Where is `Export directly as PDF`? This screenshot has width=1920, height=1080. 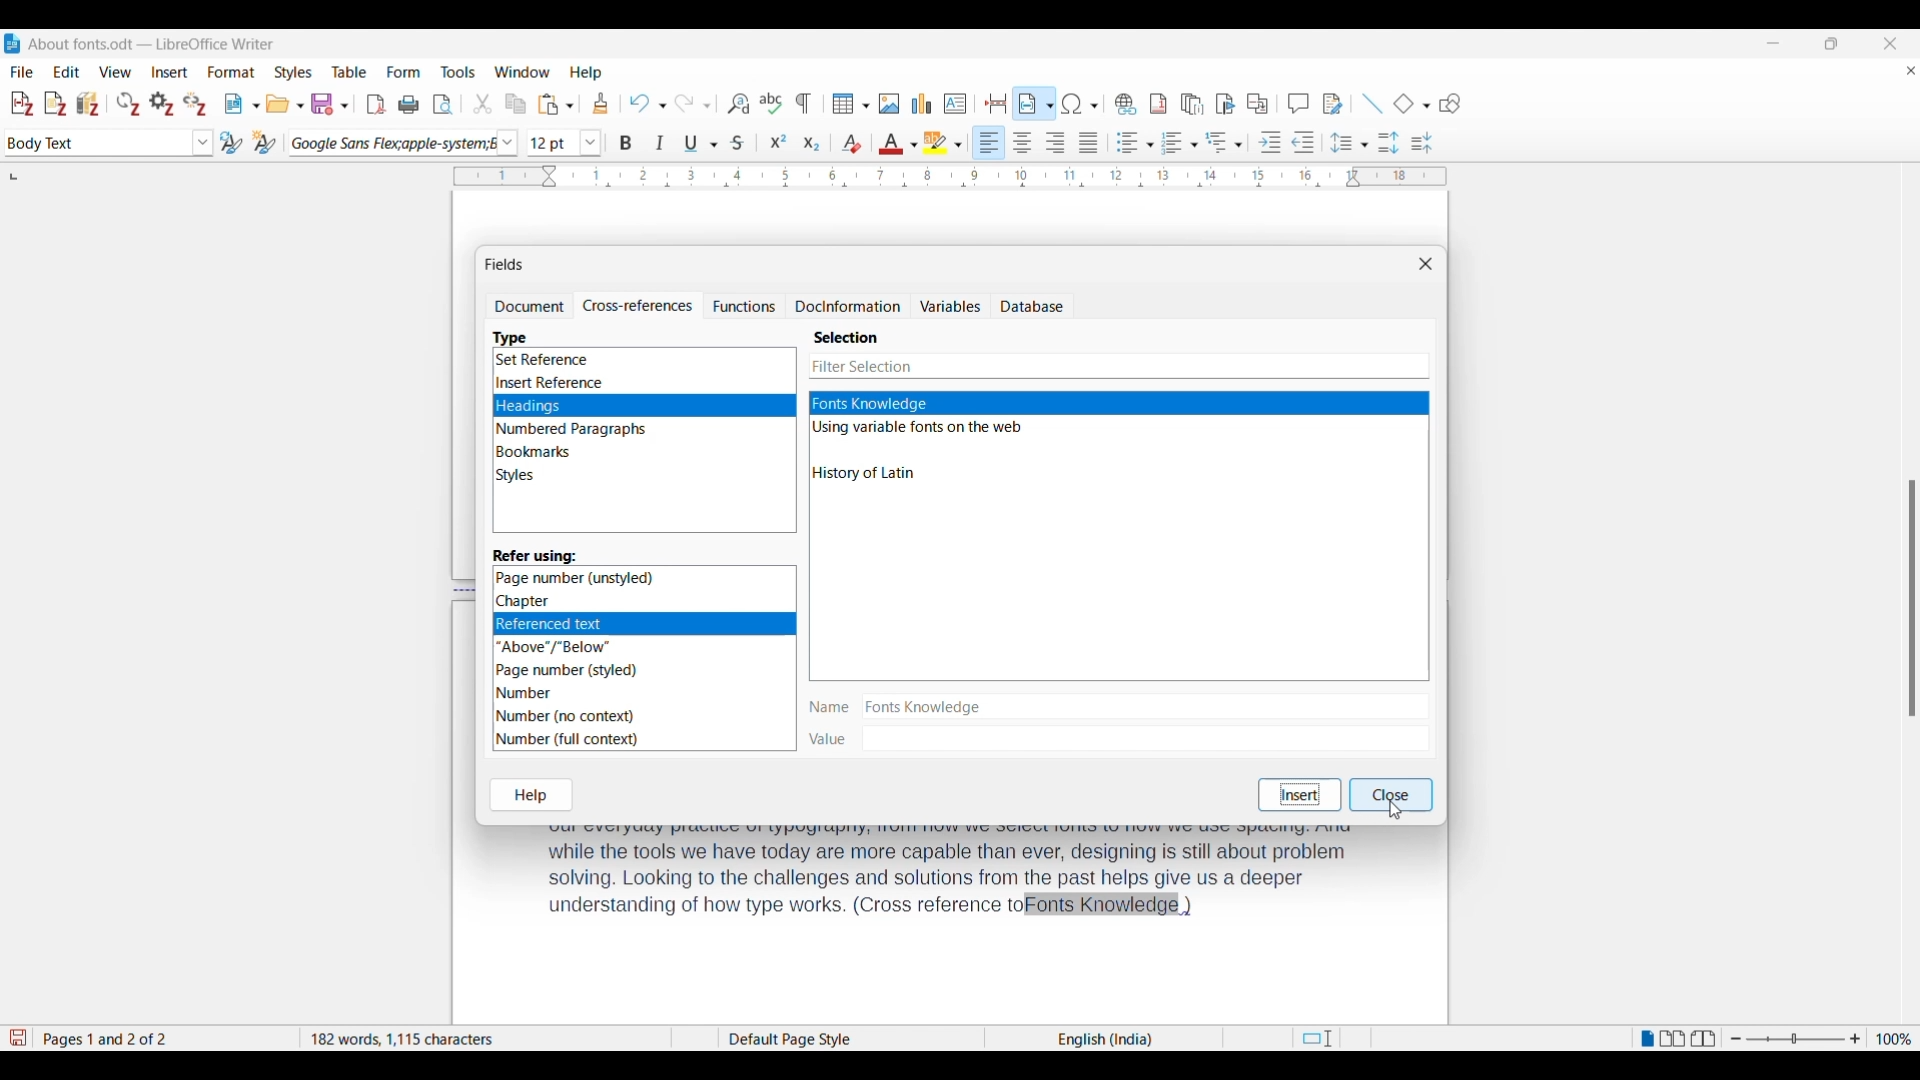 Export directly as PDF is located at coordinates (376, 105).